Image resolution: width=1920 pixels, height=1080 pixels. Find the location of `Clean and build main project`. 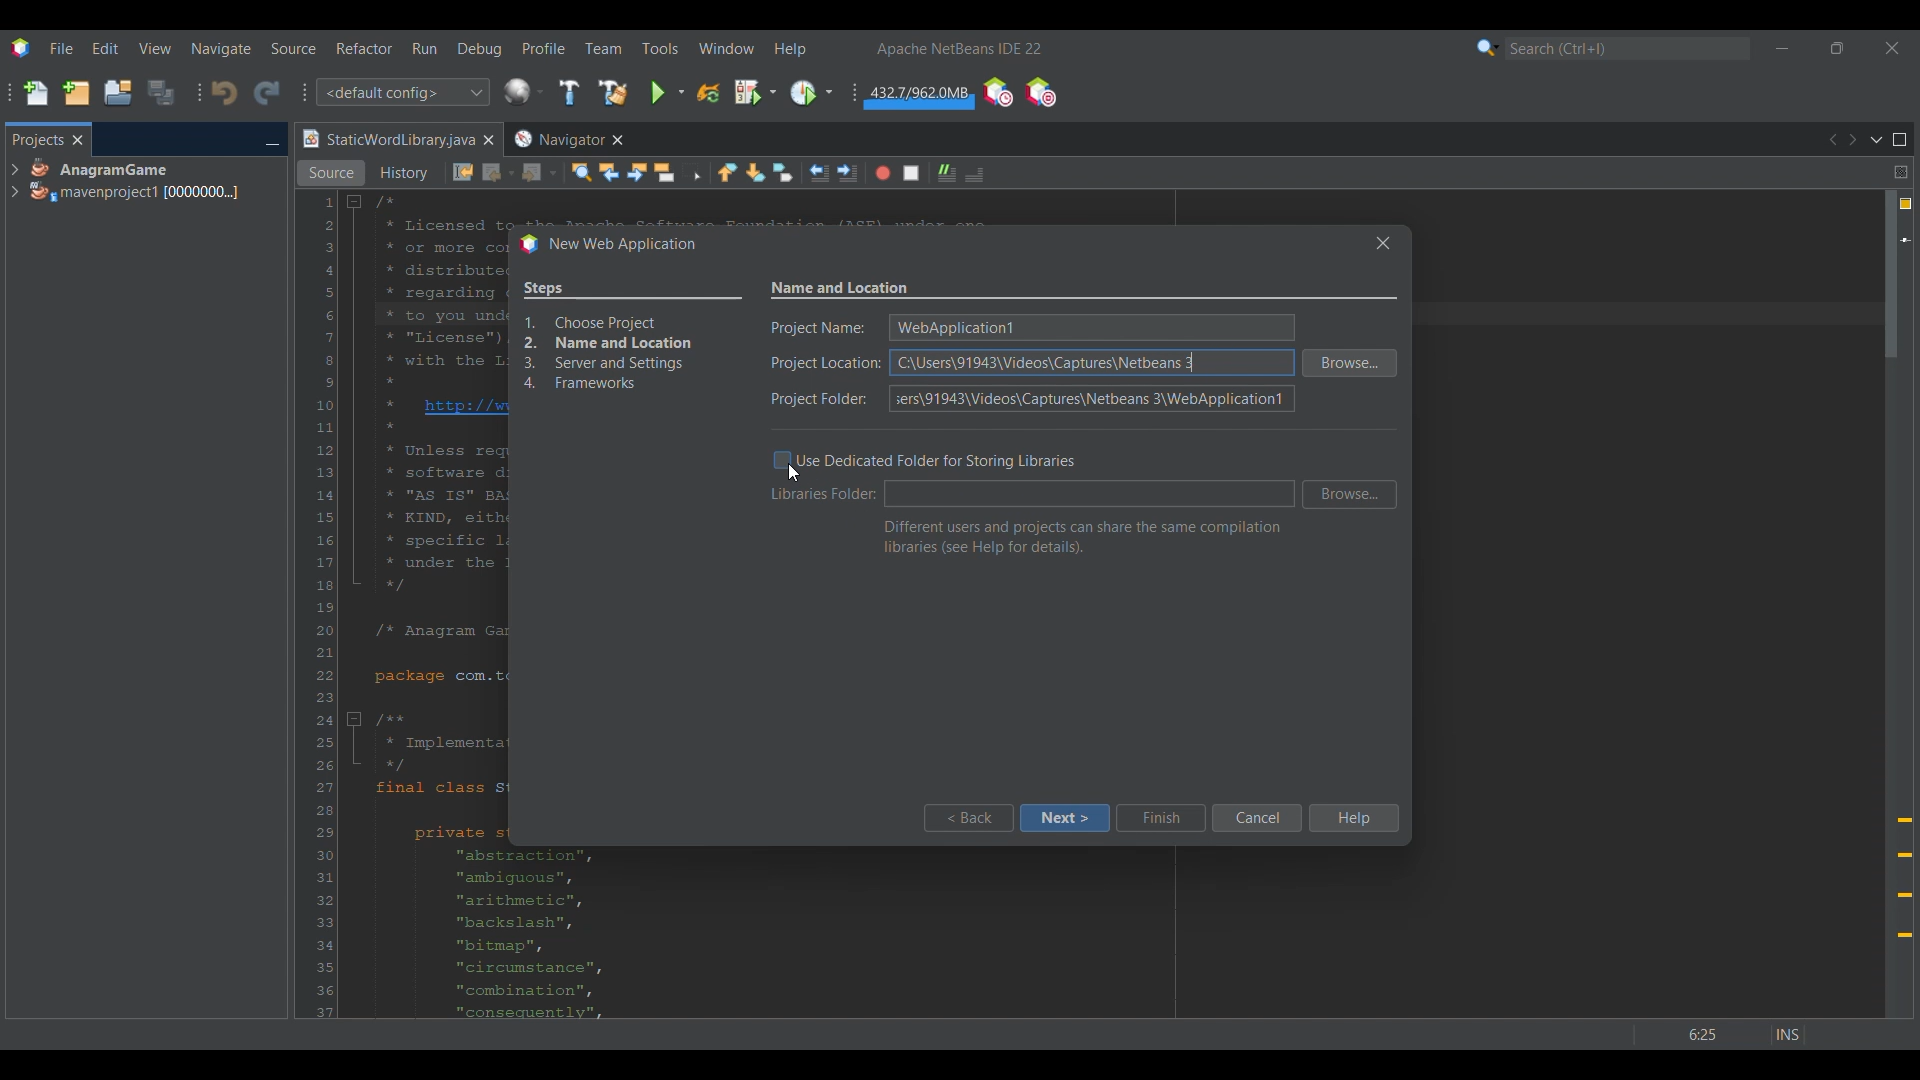

Clean and build main project is located at coordinates (612, 92).